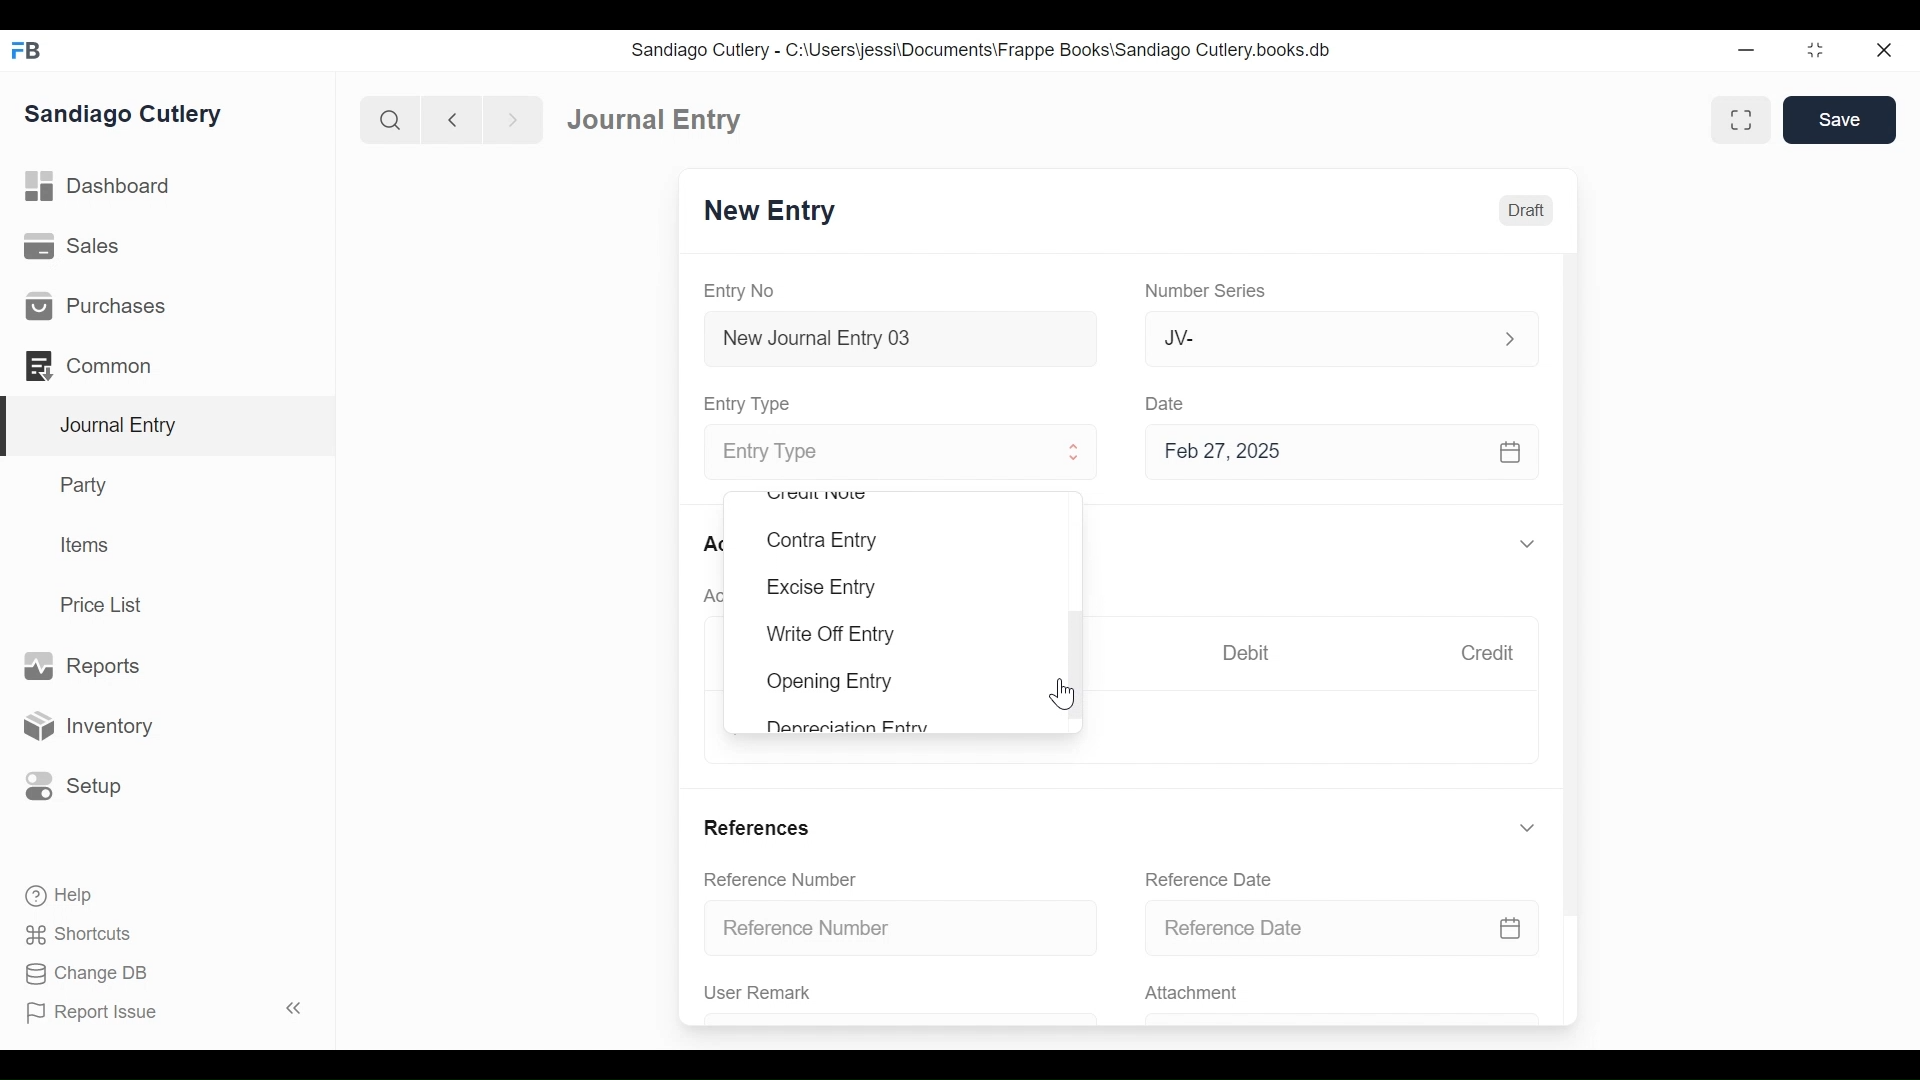 This screenshot has height=1080, width=1920. Describe the element at coordinates (1530, 828) in the screenshot. I see `Expand` at that location.